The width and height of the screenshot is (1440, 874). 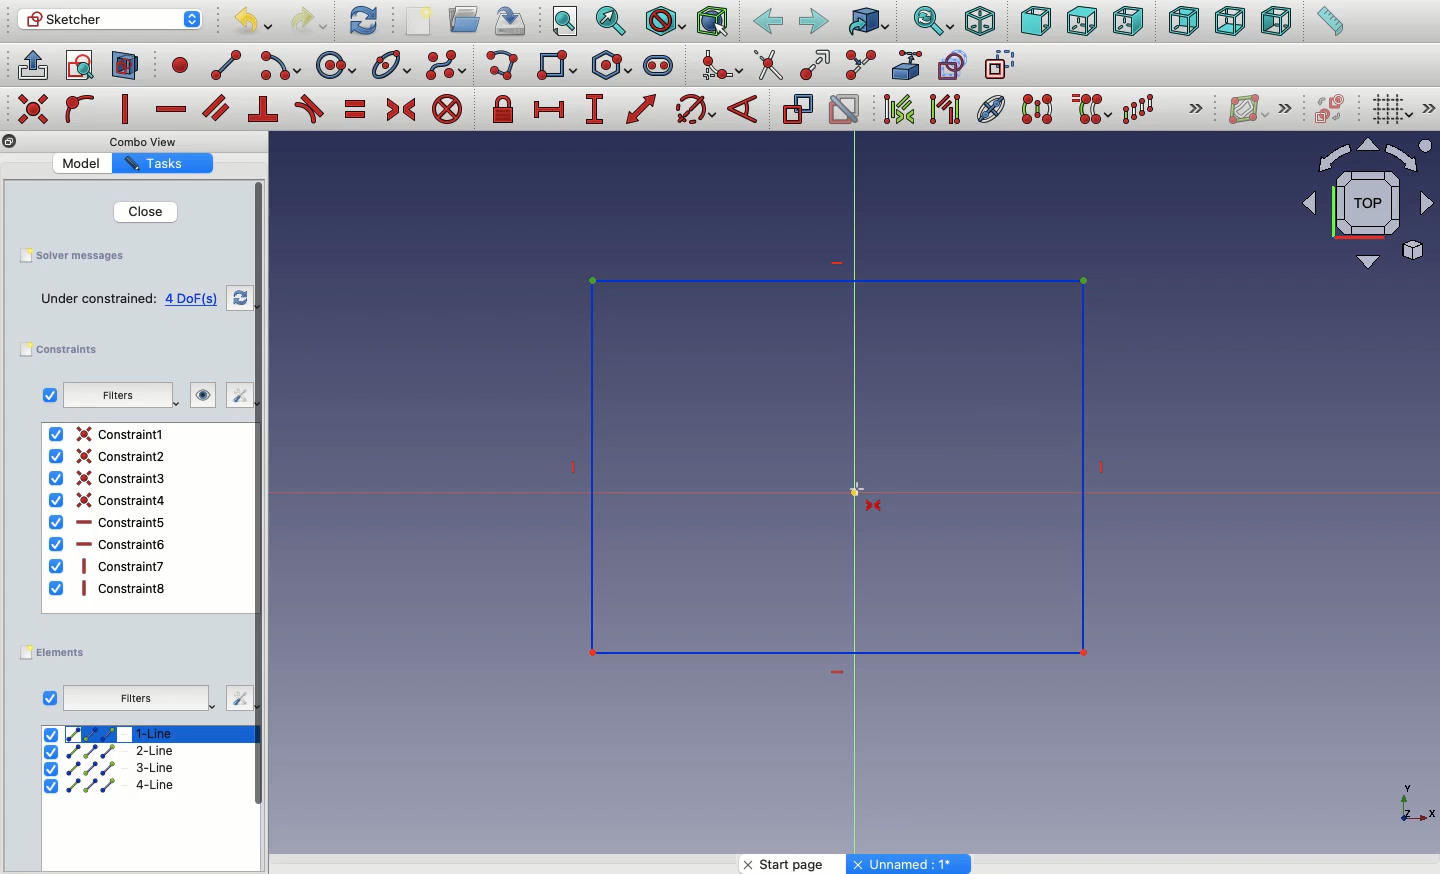 I want to click on Internal geometry , so click(x=992, y=107).